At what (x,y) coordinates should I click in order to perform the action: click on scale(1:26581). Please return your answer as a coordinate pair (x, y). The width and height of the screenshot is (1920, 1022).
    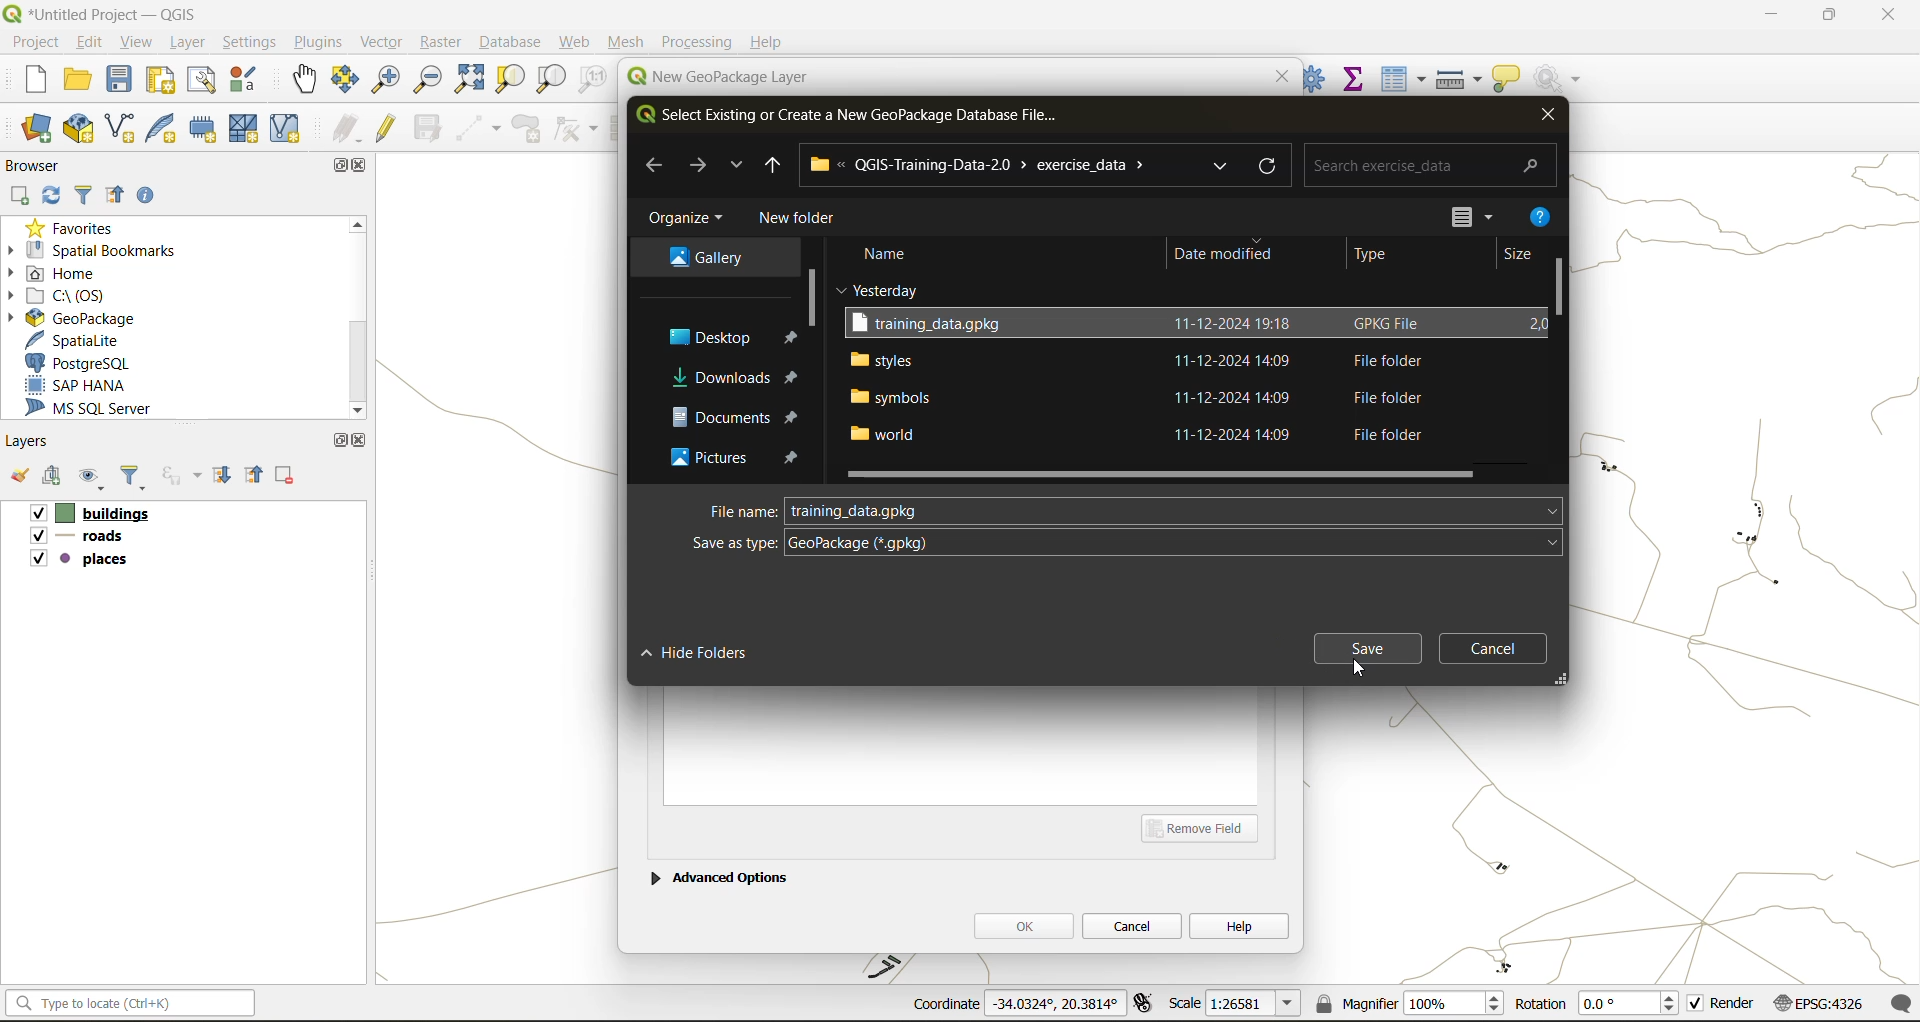
    Looking at the image, I should click on (1236, 1003).